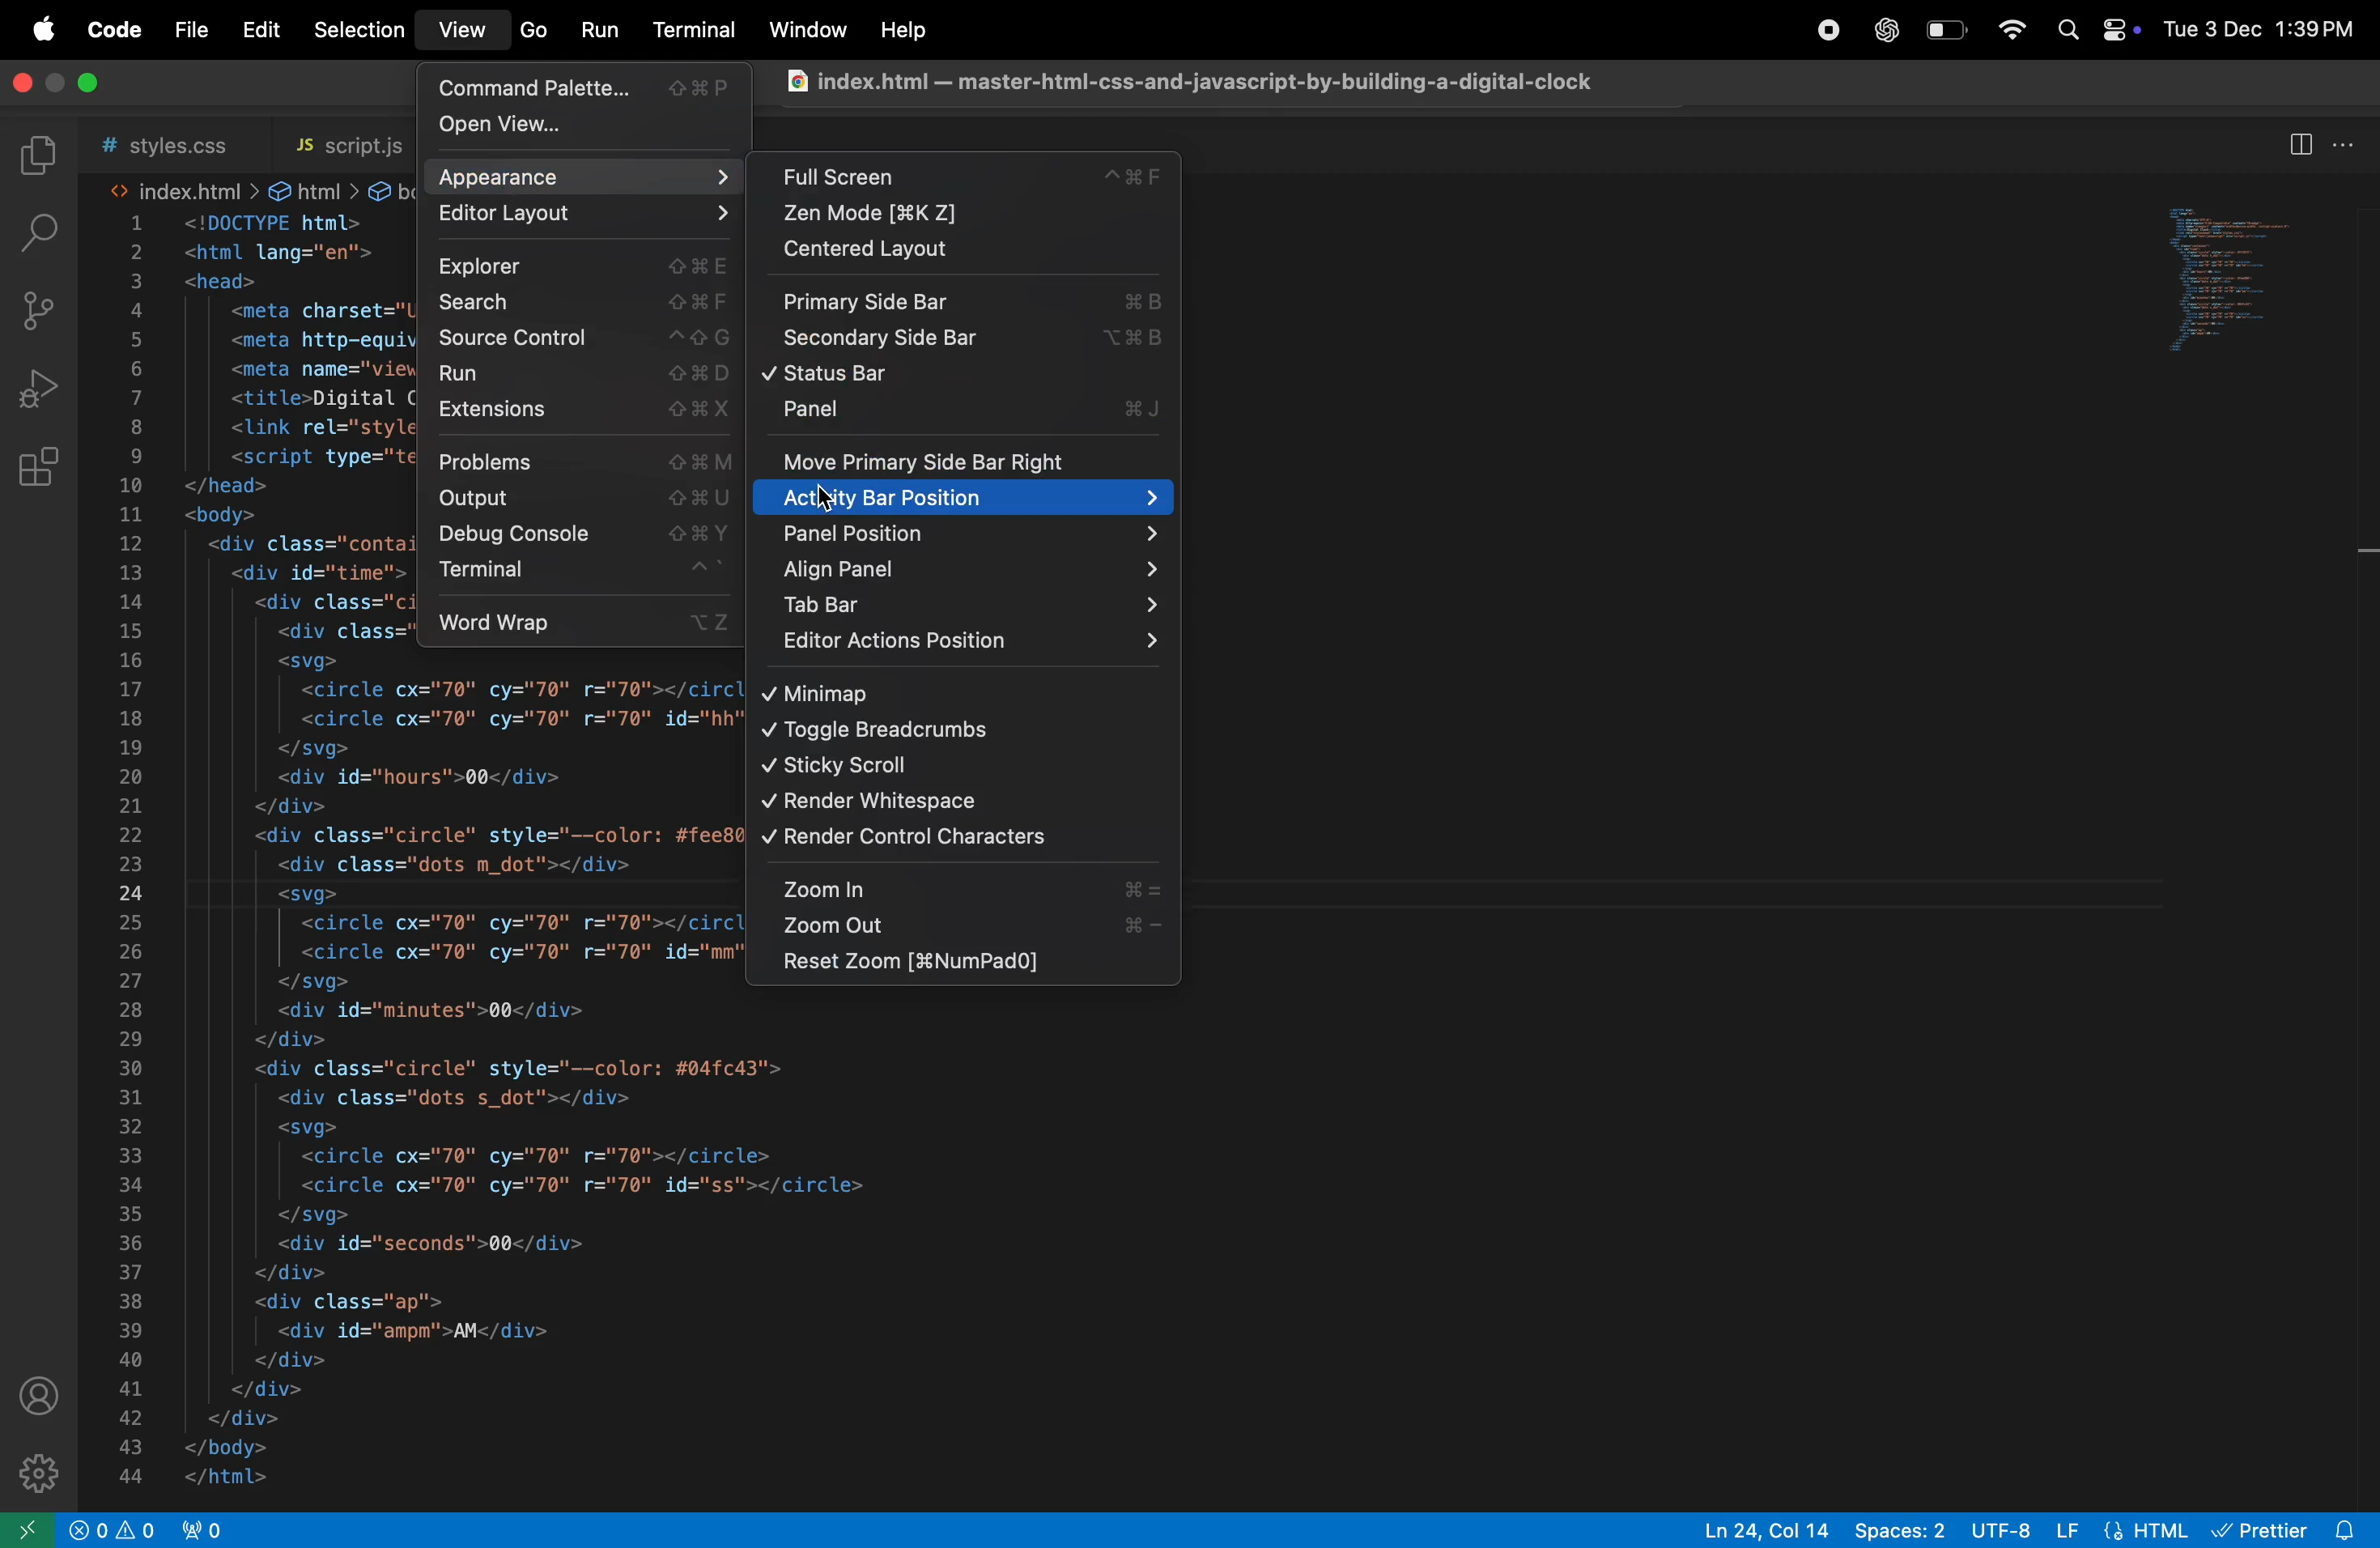 This screenshot has height=1548, width=2380. I want to click on apple widgets, so click(2093, 28).